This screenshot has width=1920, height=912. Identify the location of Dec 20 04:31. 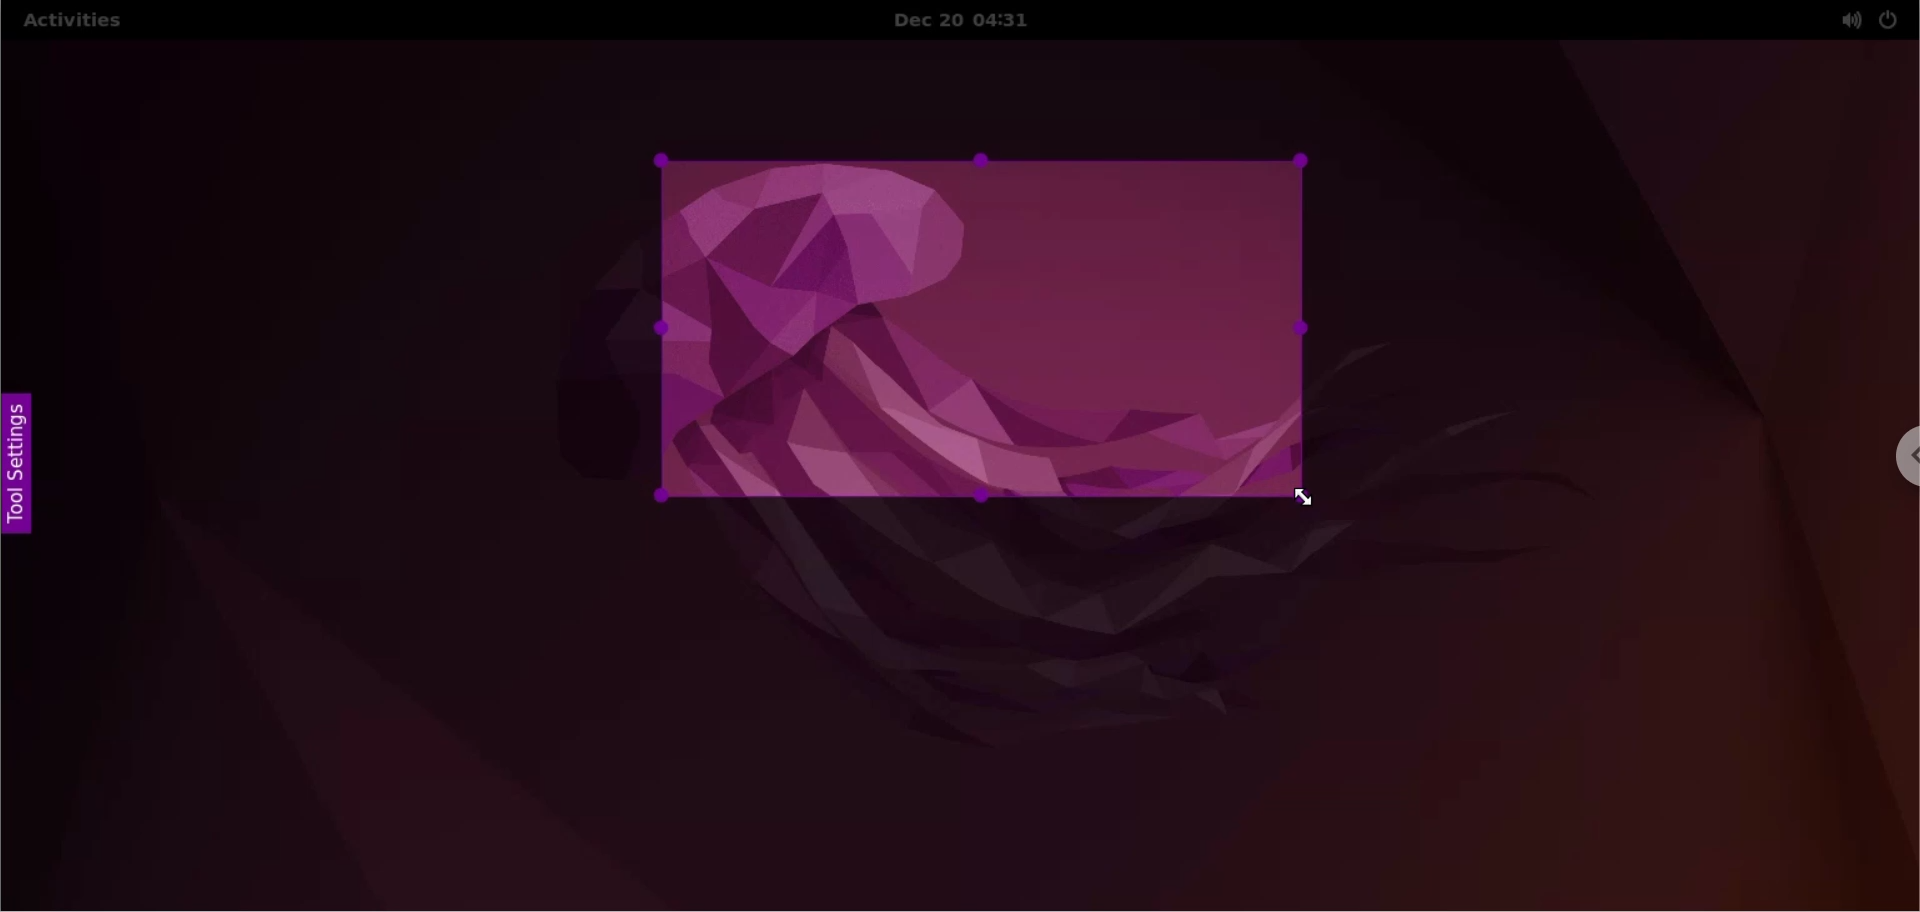
(969, 21).